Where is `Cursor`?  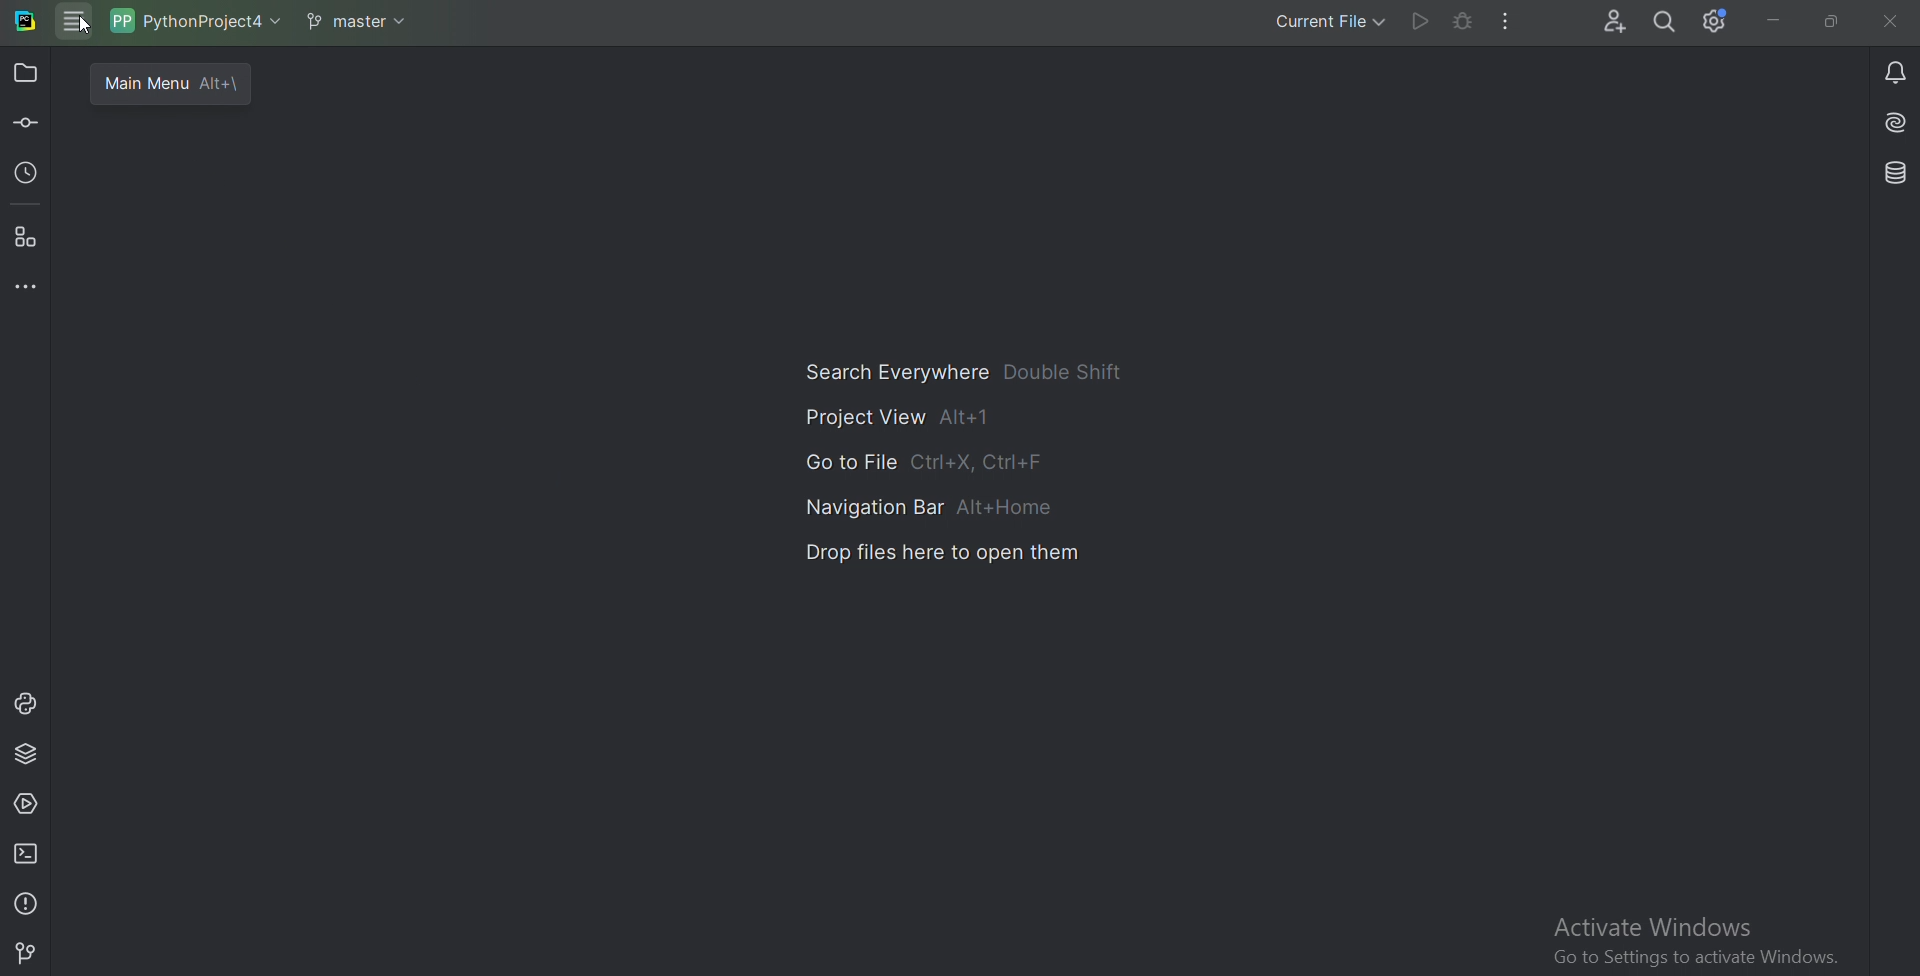 Cursor is located at coordinates (87, 27).